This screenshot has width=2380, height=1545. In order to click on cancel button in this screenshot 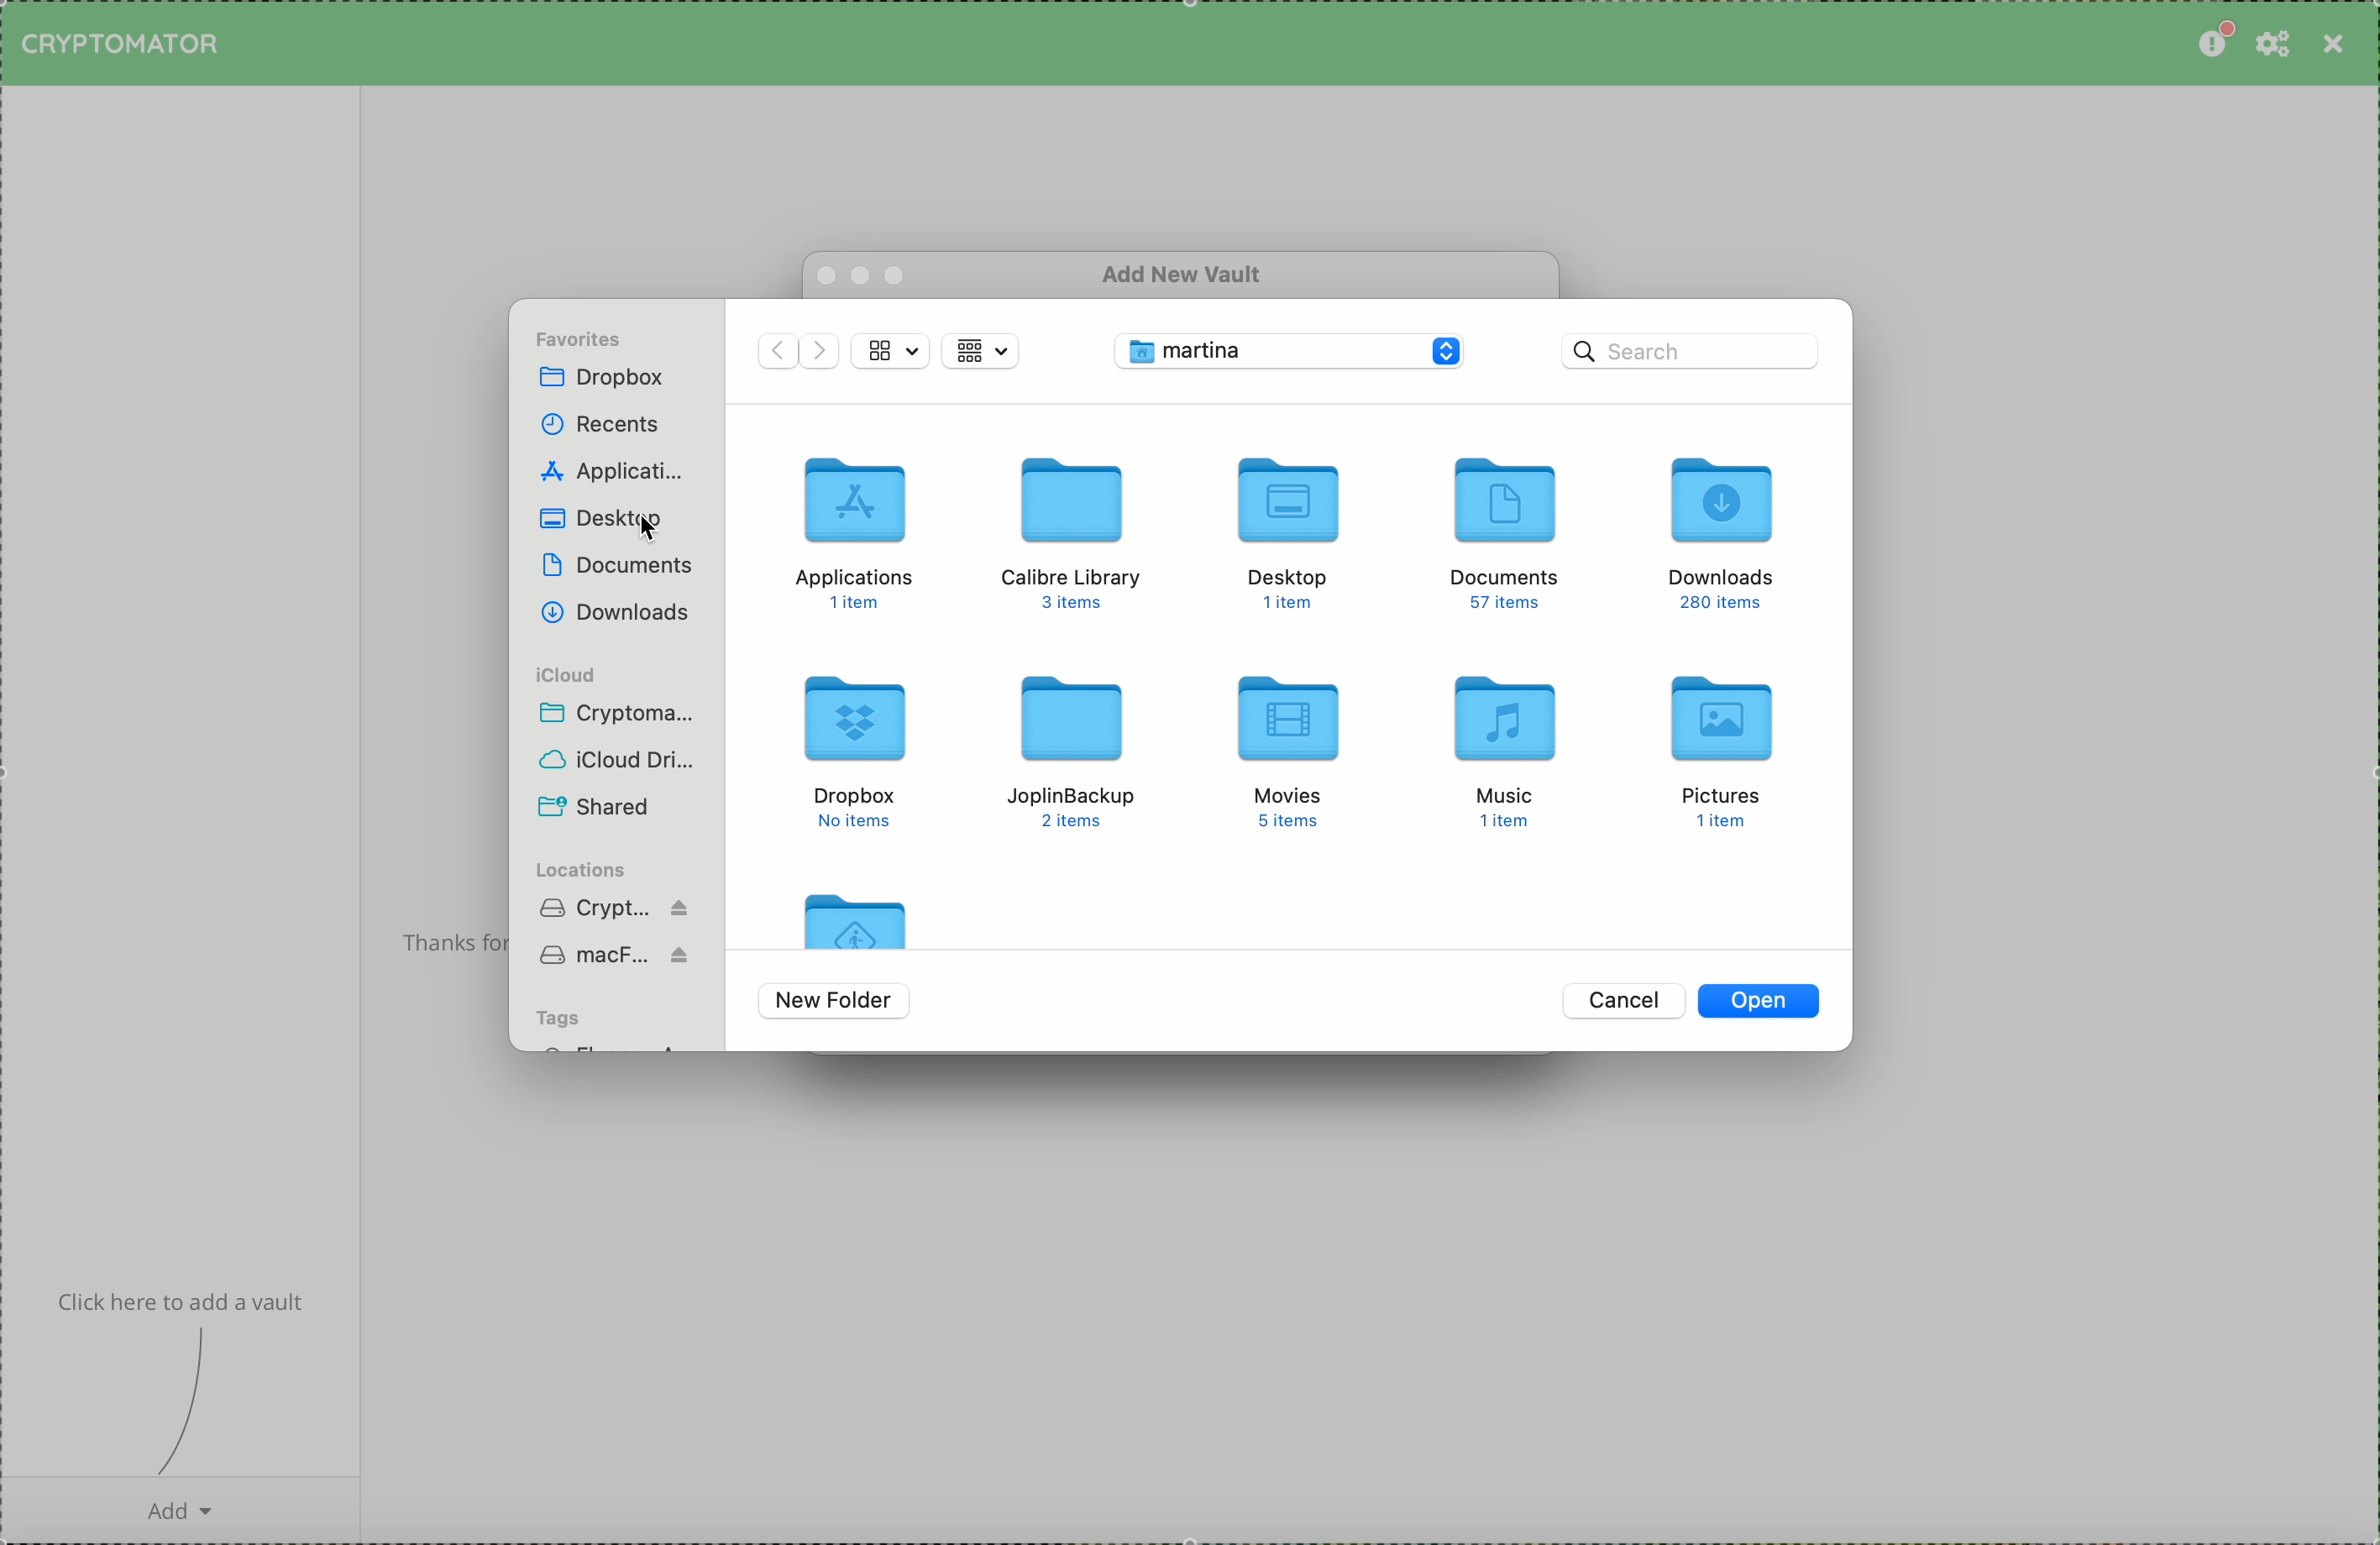, I will do `click(1626, 1001)`.